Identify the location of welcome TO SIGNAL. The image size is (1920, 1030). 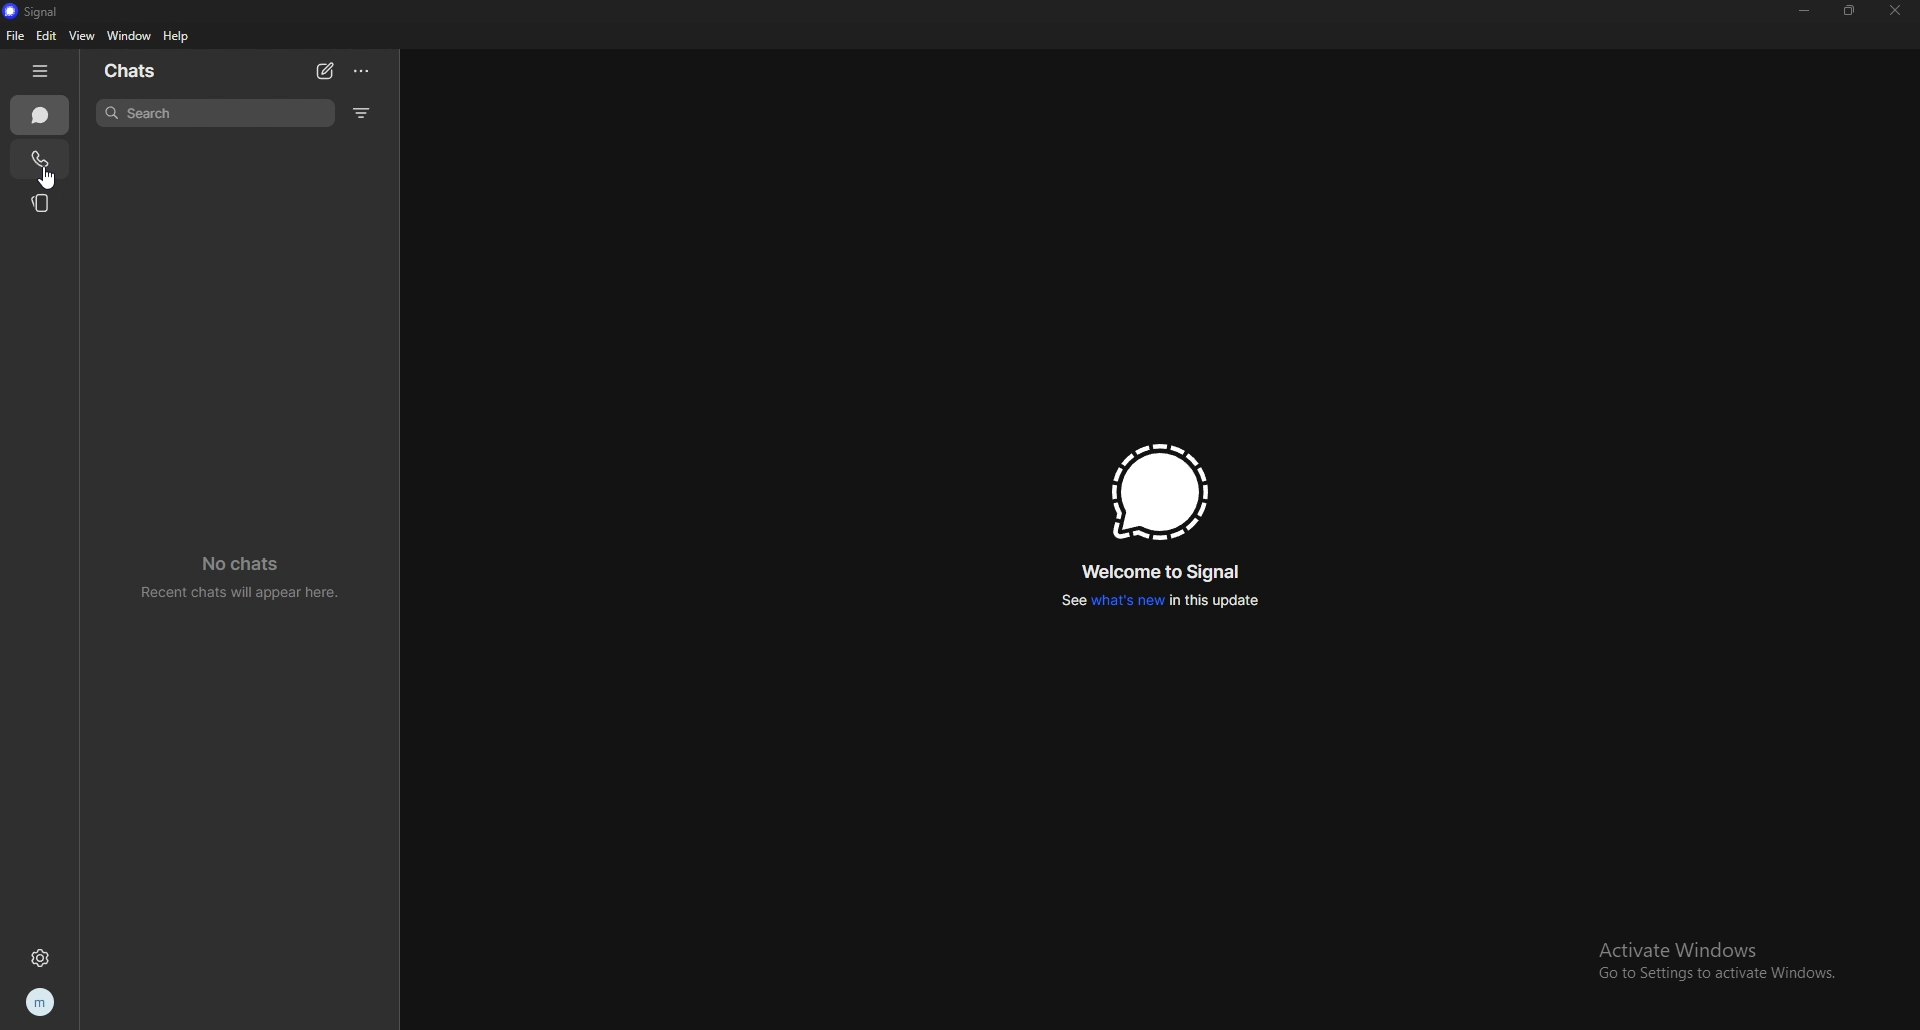
(1168, 570).